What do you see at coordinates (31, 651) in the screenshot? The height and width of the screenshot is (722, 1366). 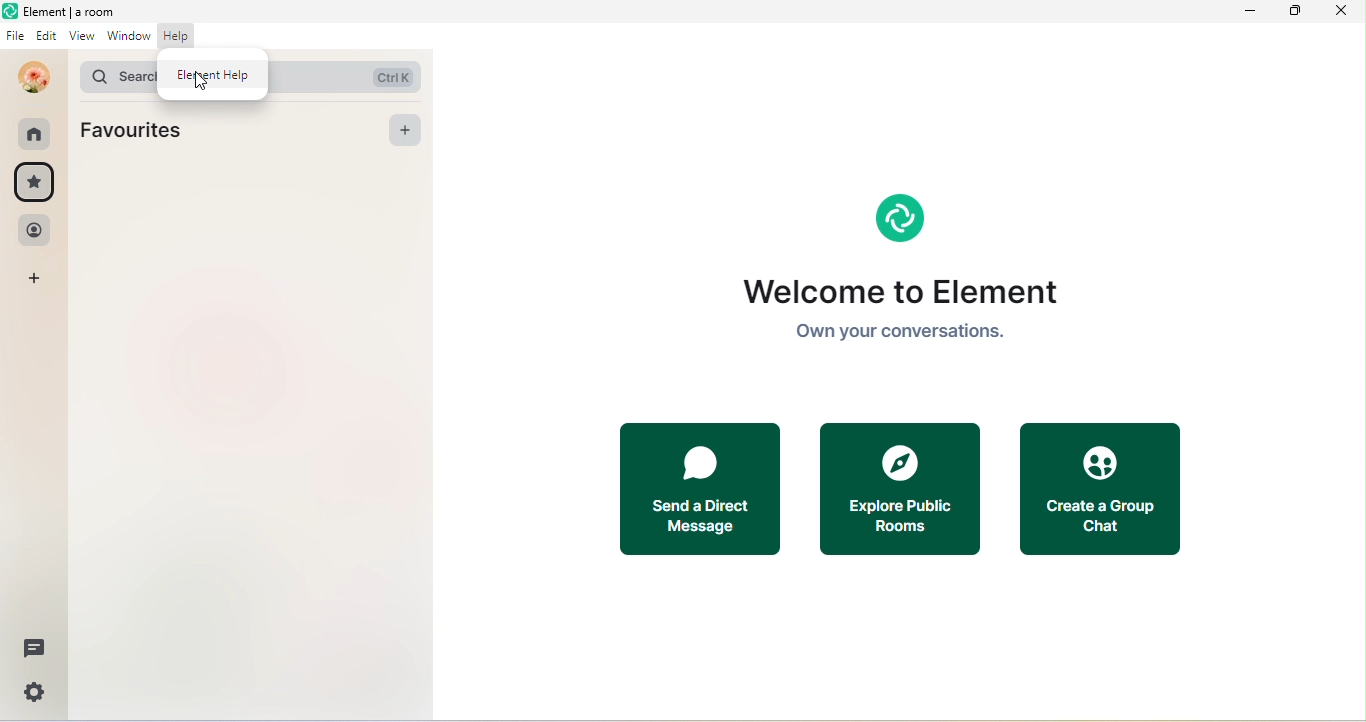 I see `thread` at bounding box center [31, 651].